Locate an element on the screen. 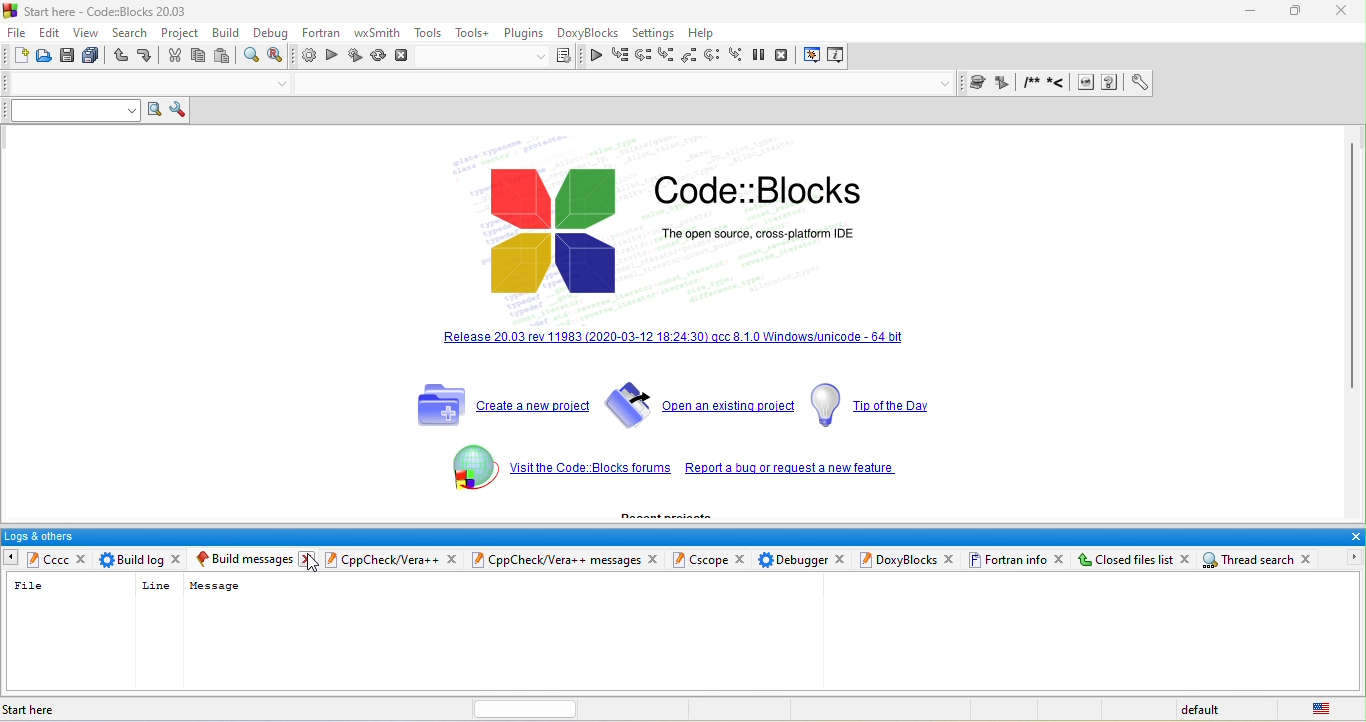  step out is located at coordinates (690, 56).